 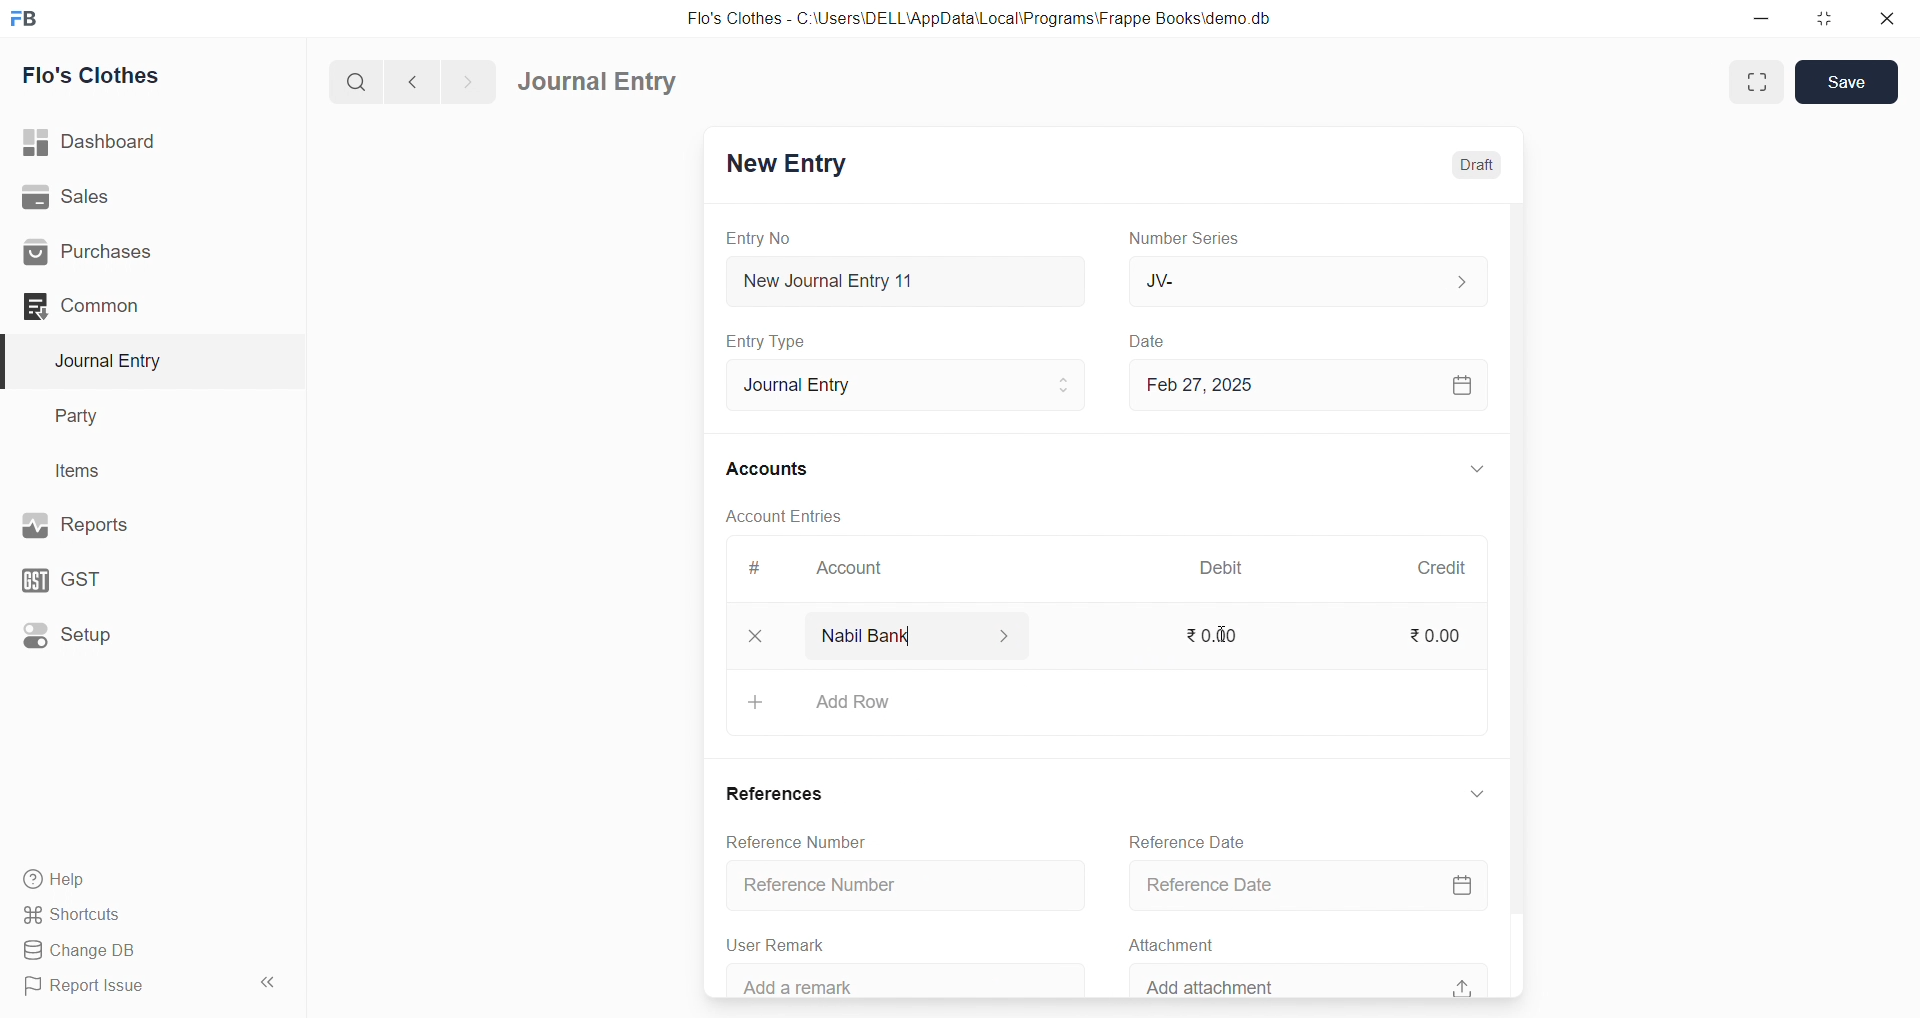 I want to click on JV-, so click(x=1306, y=278).